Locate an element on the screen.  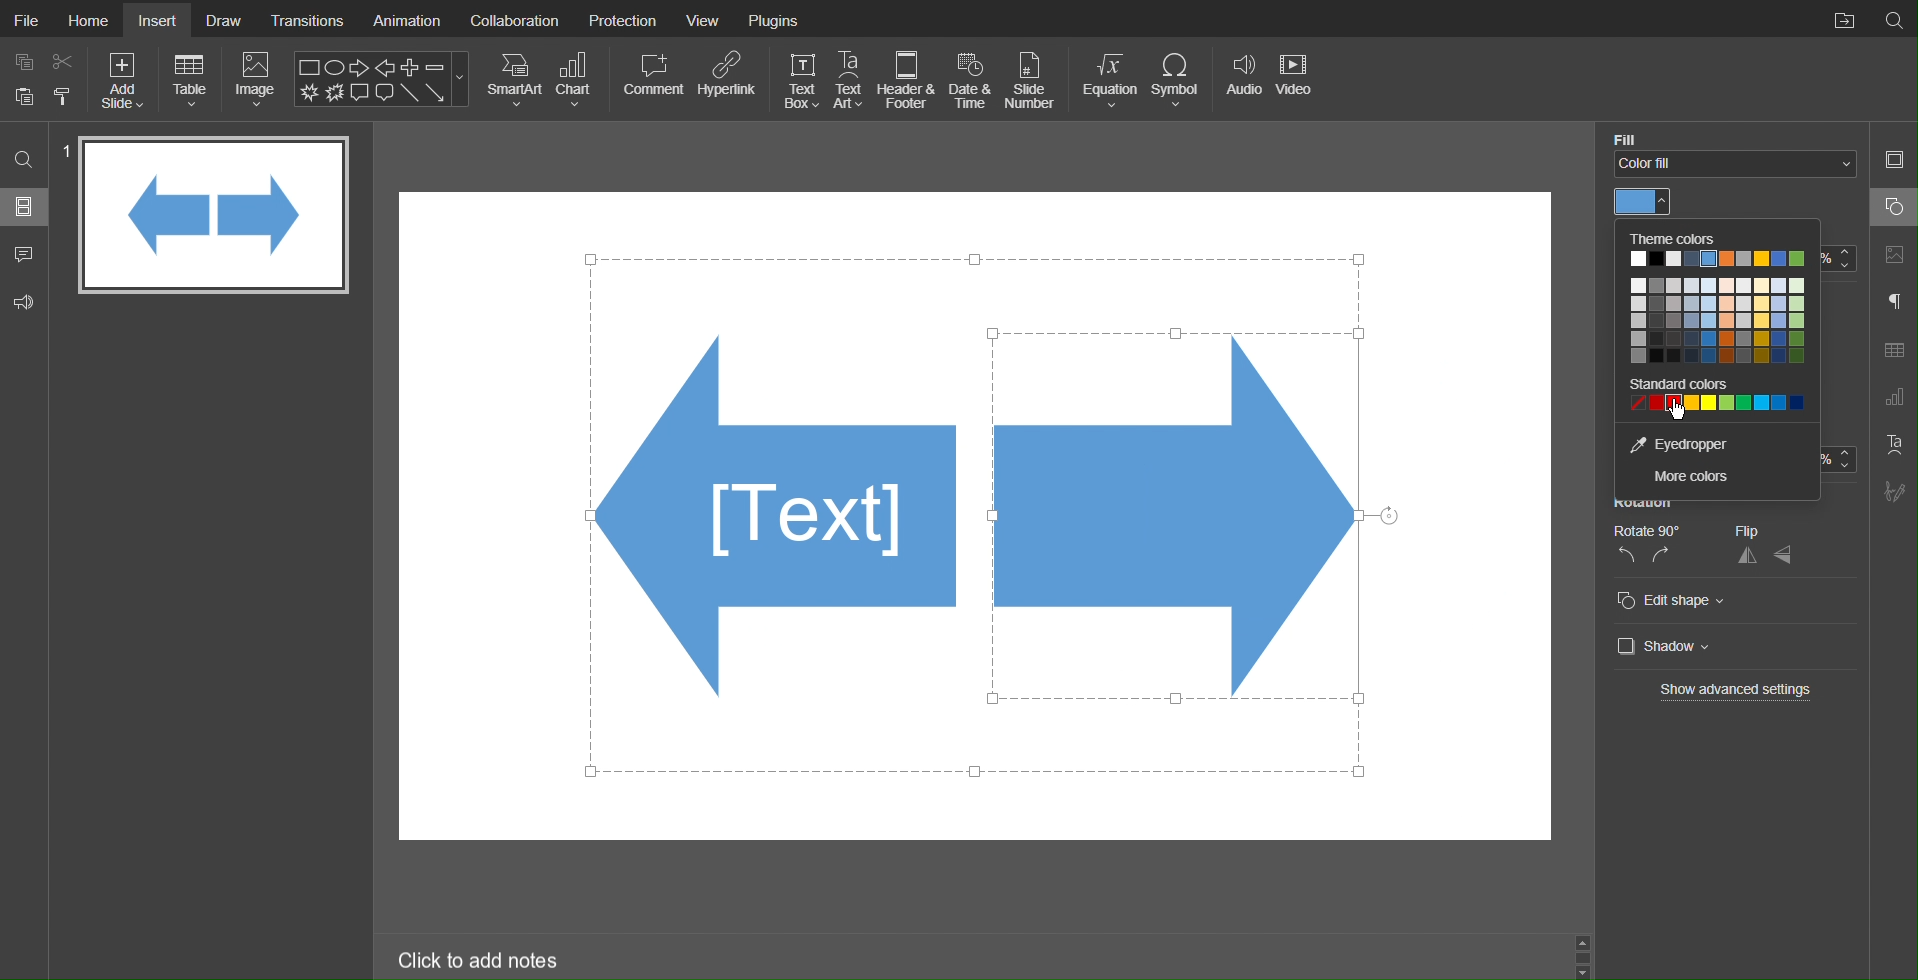
Transitions is located at coordinates (307, 19).